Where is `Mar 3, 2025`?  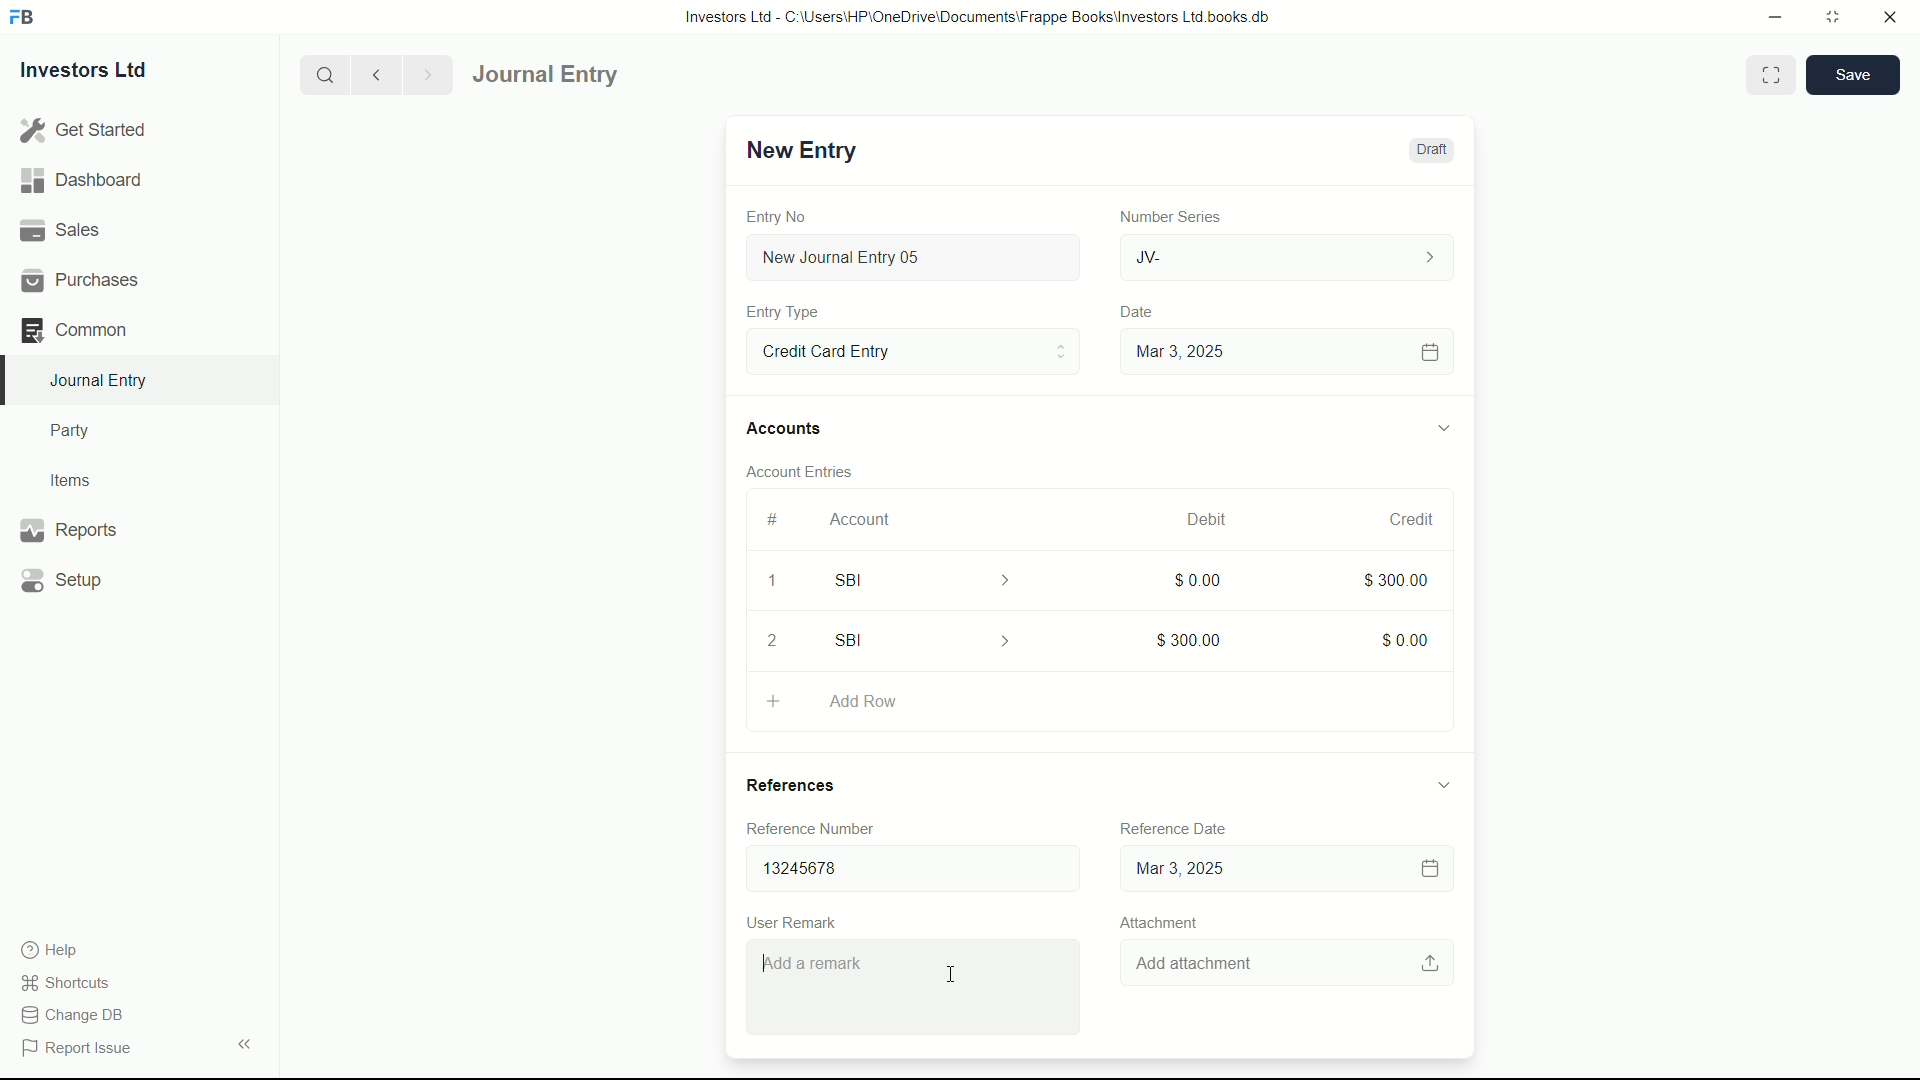 Mar 3, 2025 is located at coordinates (1284, 351).